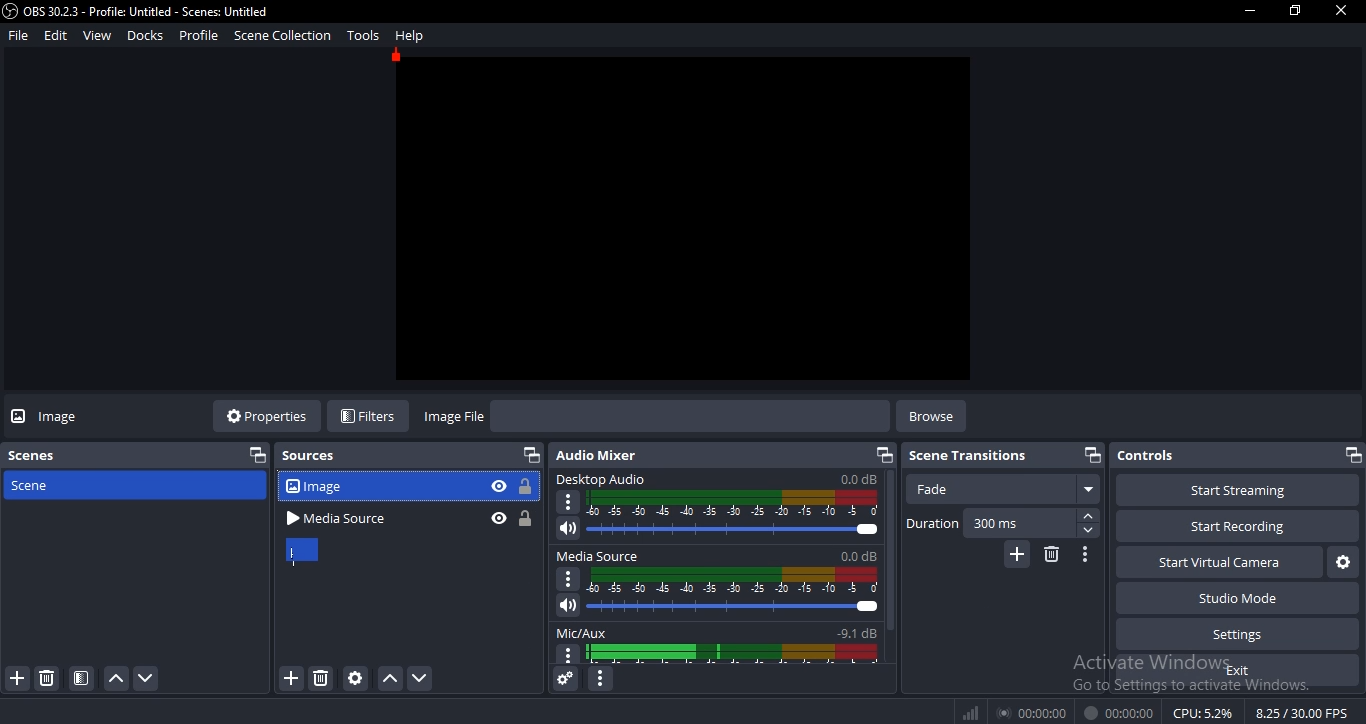 This screenshot has height=724, width=1366. I want to click on option, so click(569, 503).